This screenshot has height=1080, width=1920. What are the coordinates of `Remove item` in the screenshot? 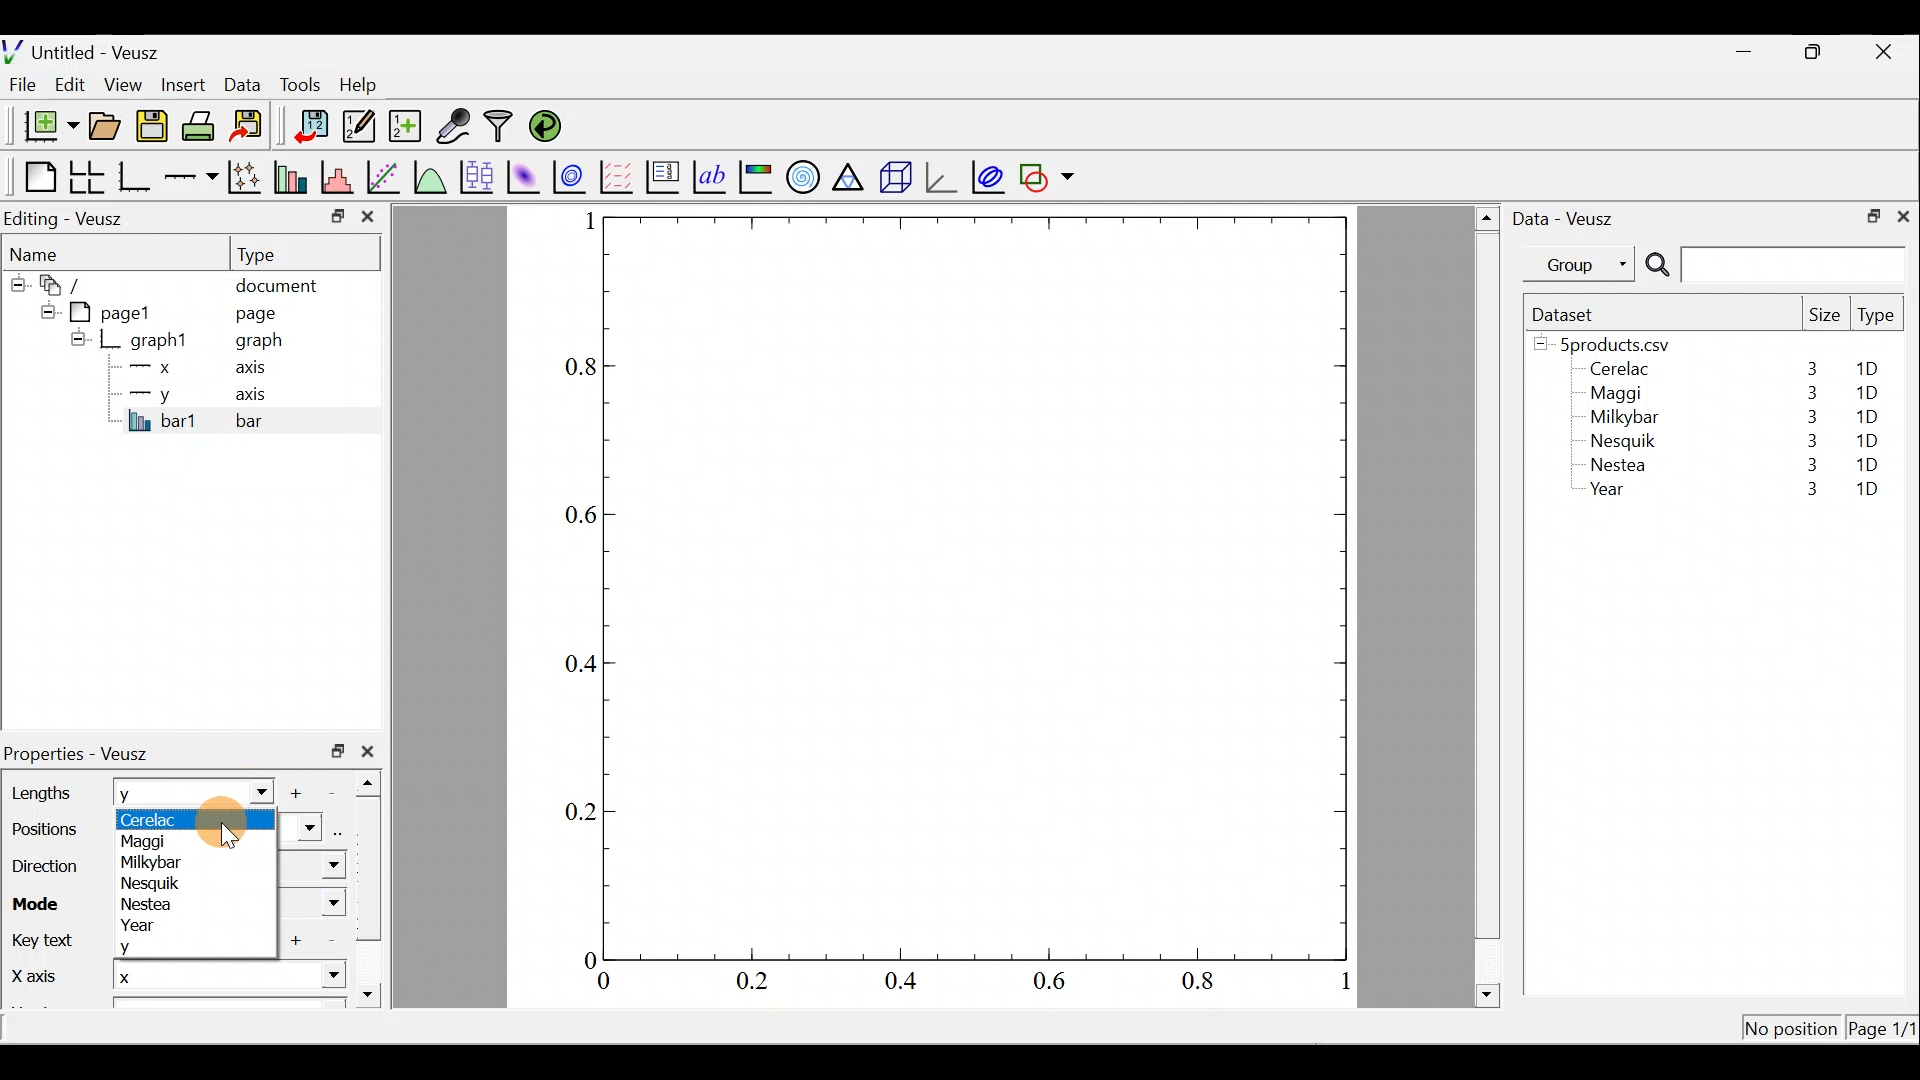 It's located at (338, 791).